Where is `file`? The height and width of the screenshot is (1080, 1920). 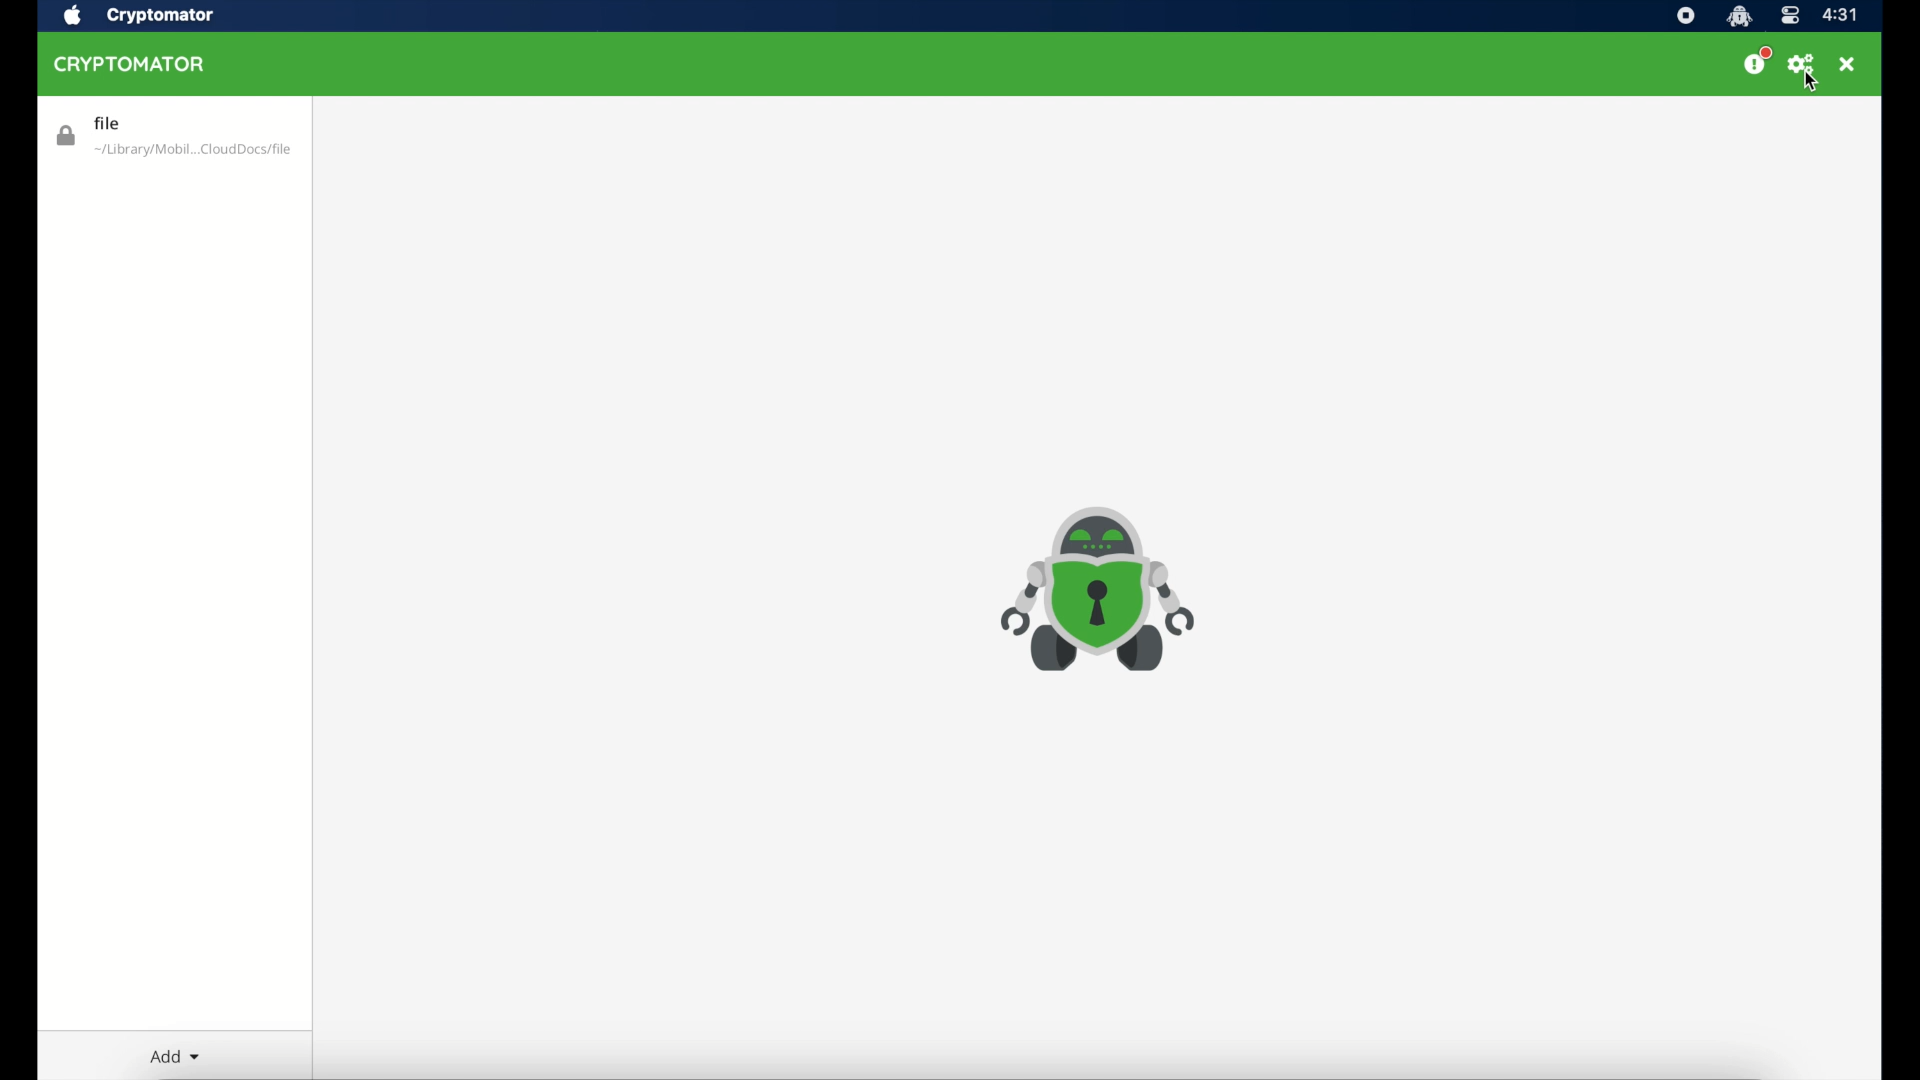 file is located at coordinates (173, 137).